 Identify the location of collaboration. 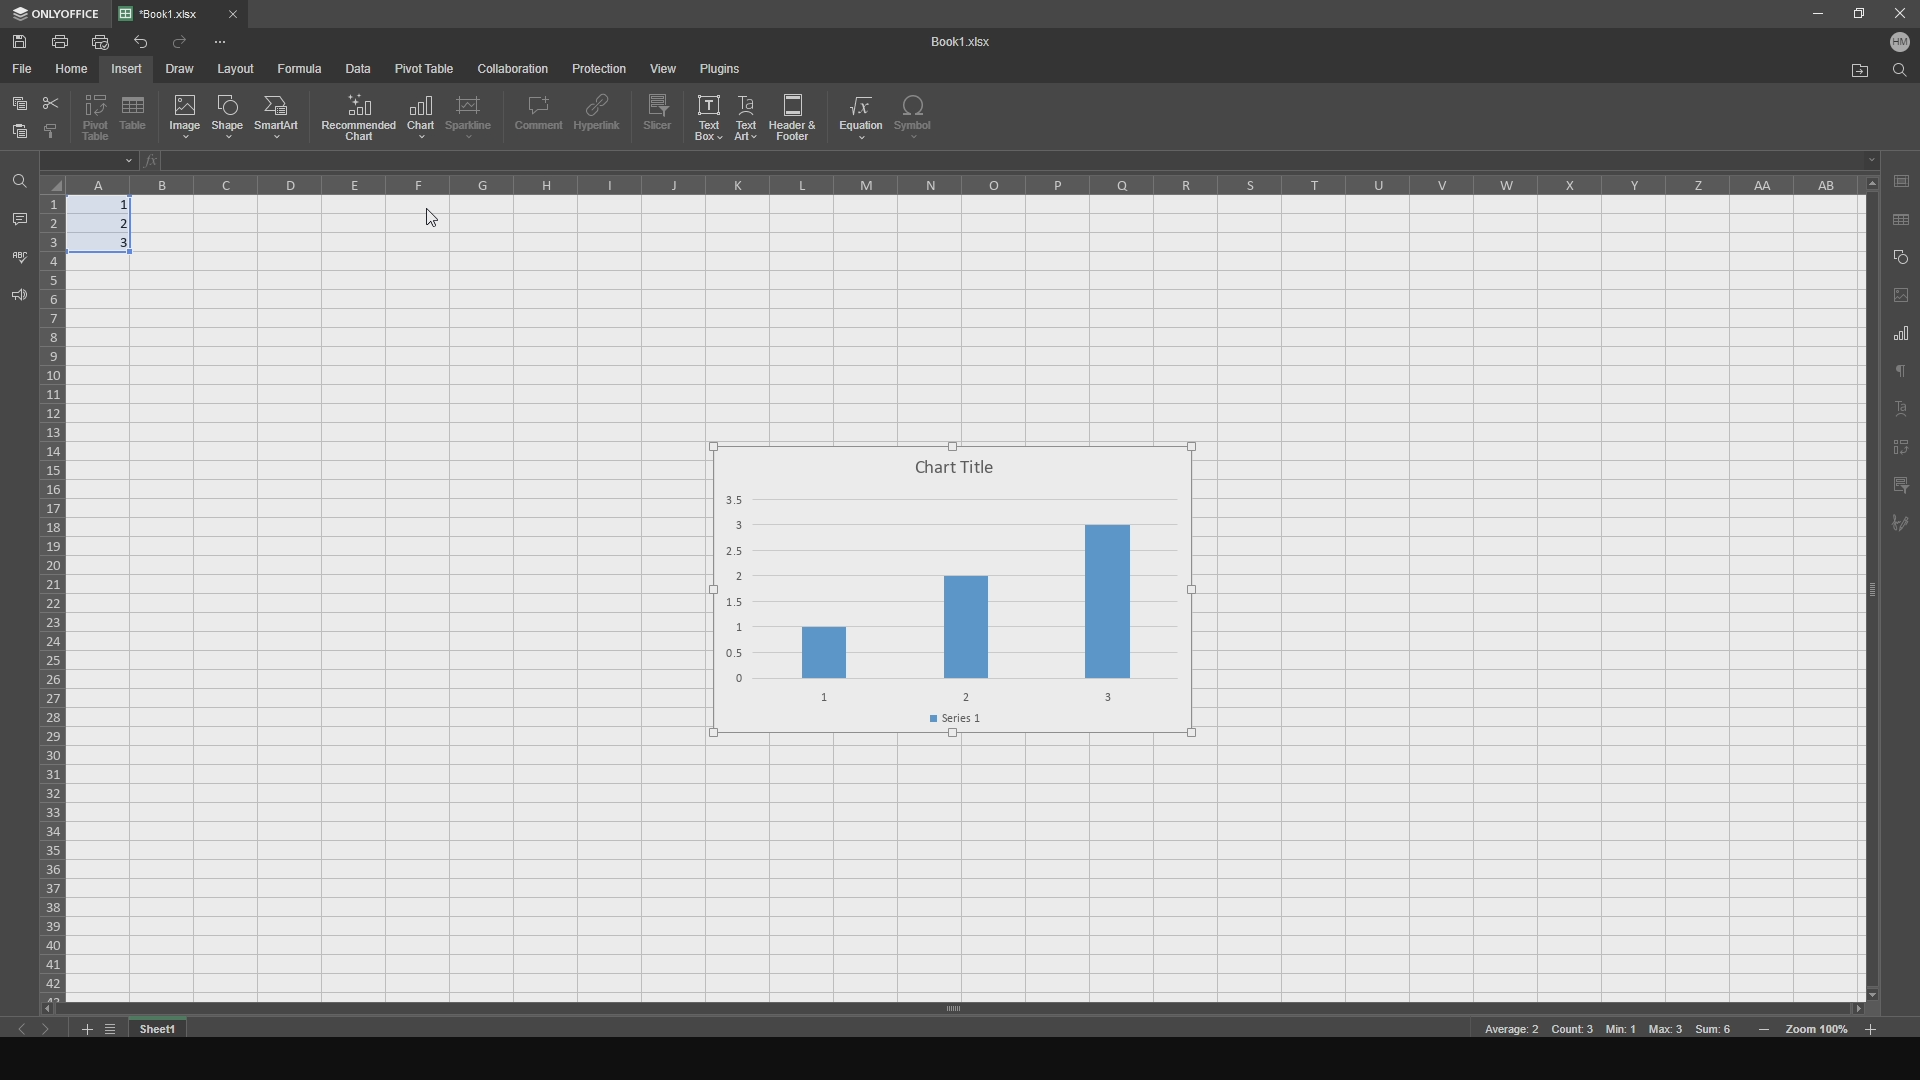
(515, 69).